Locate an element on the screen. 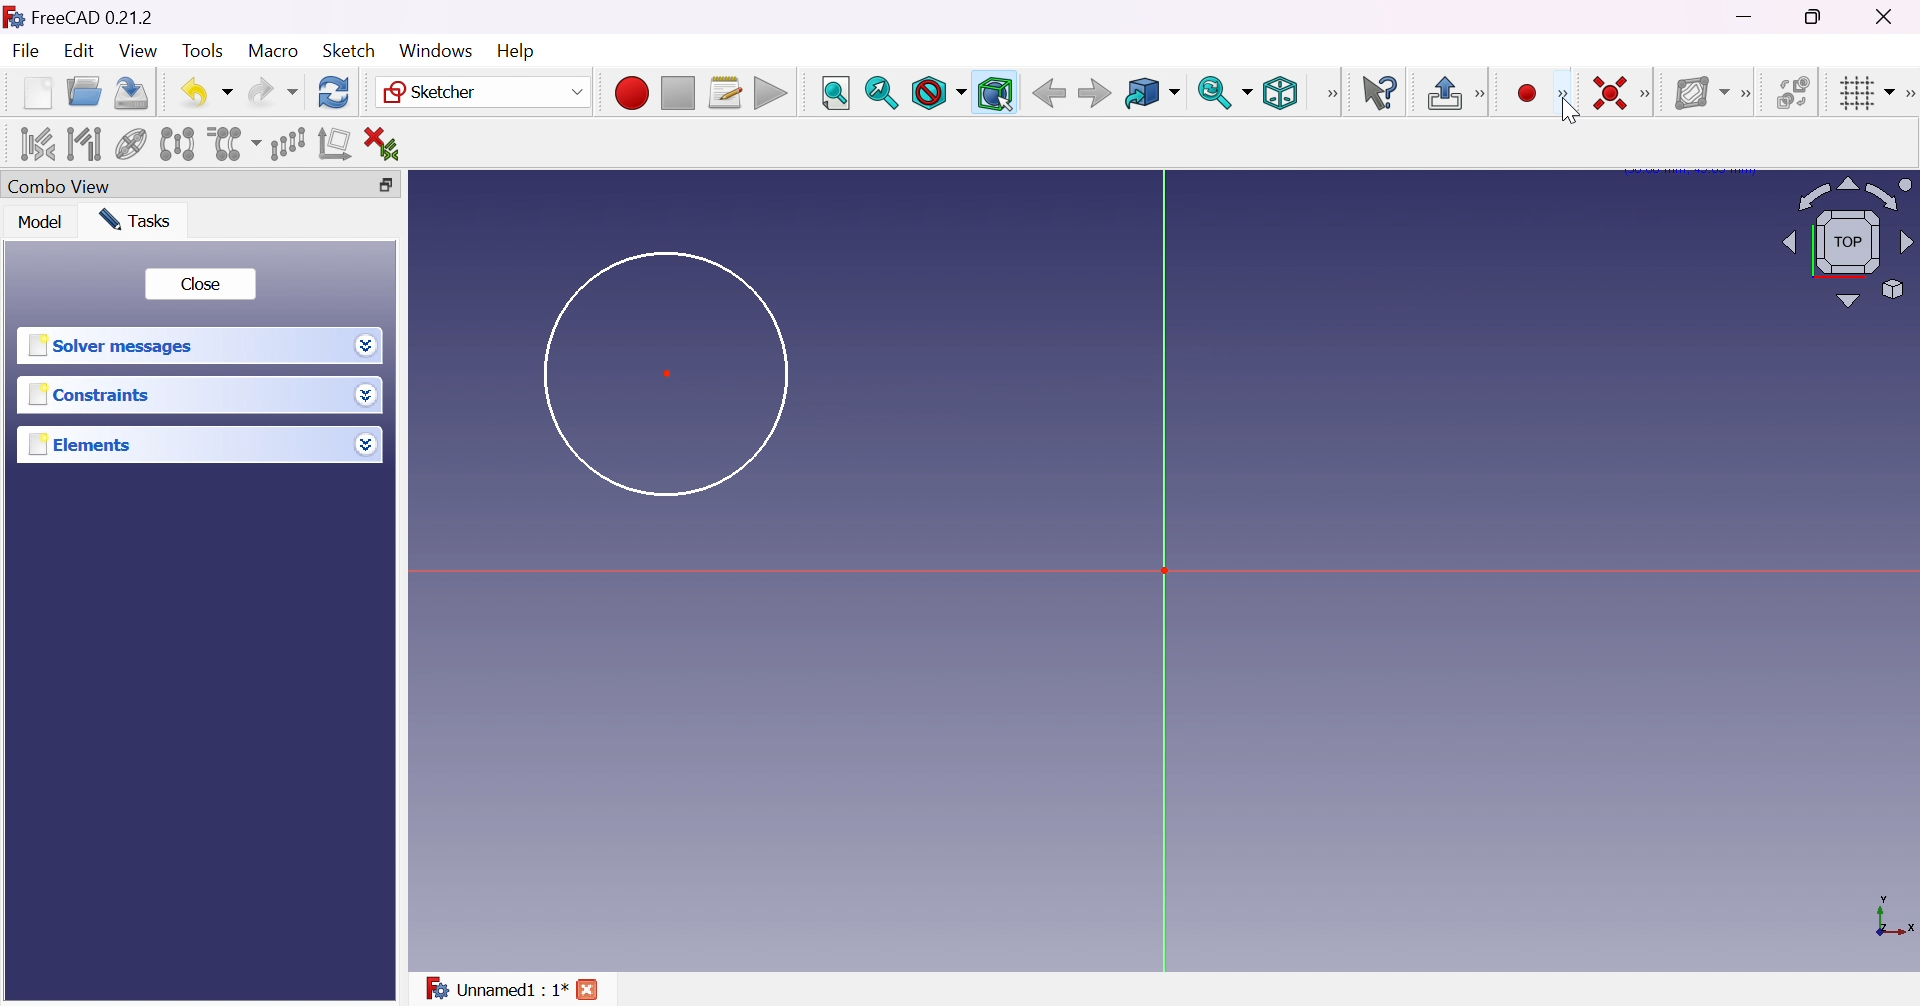 This screenshot has width=1920, height=1006. [Sketcher B-spline tools]] is located at coordinates (1751, 94).